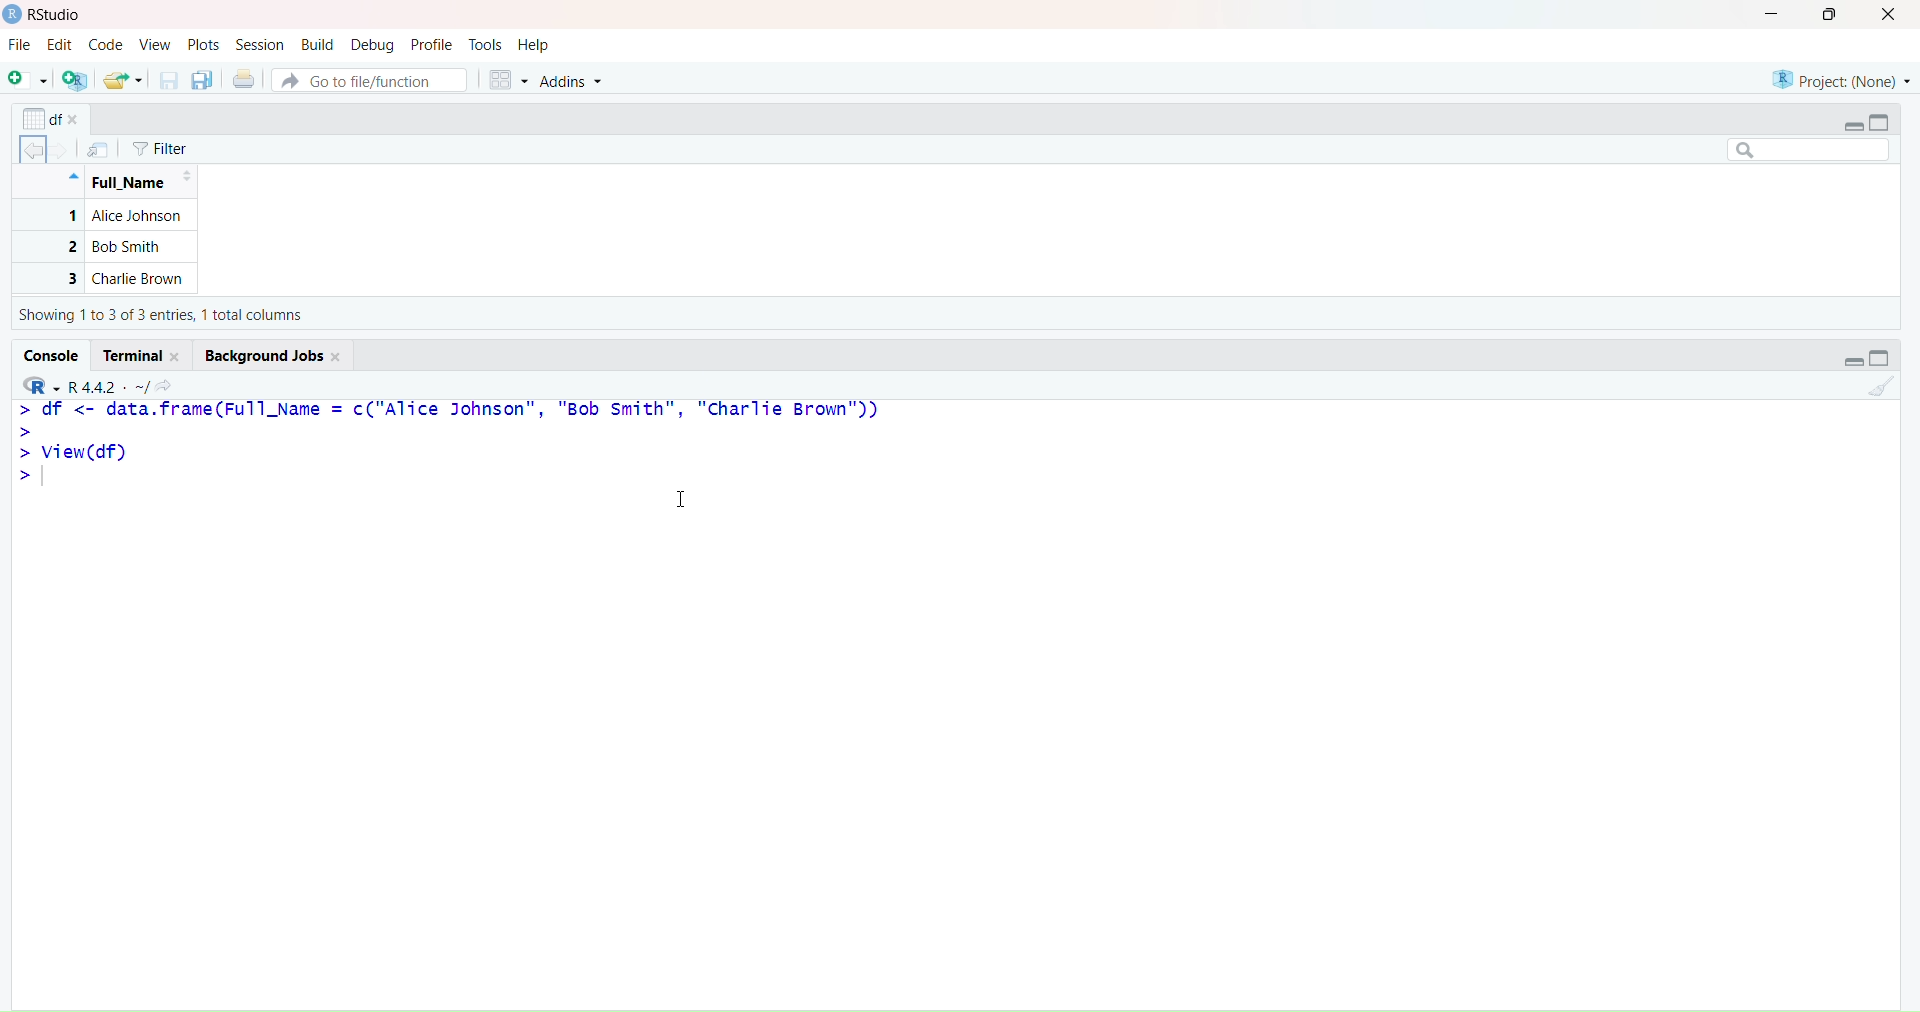 The height and width of the screenshot is (1012, 1920). Describe the element at coordinates (370, 79) in the screenshot. I see `Go to file/function` at that location.